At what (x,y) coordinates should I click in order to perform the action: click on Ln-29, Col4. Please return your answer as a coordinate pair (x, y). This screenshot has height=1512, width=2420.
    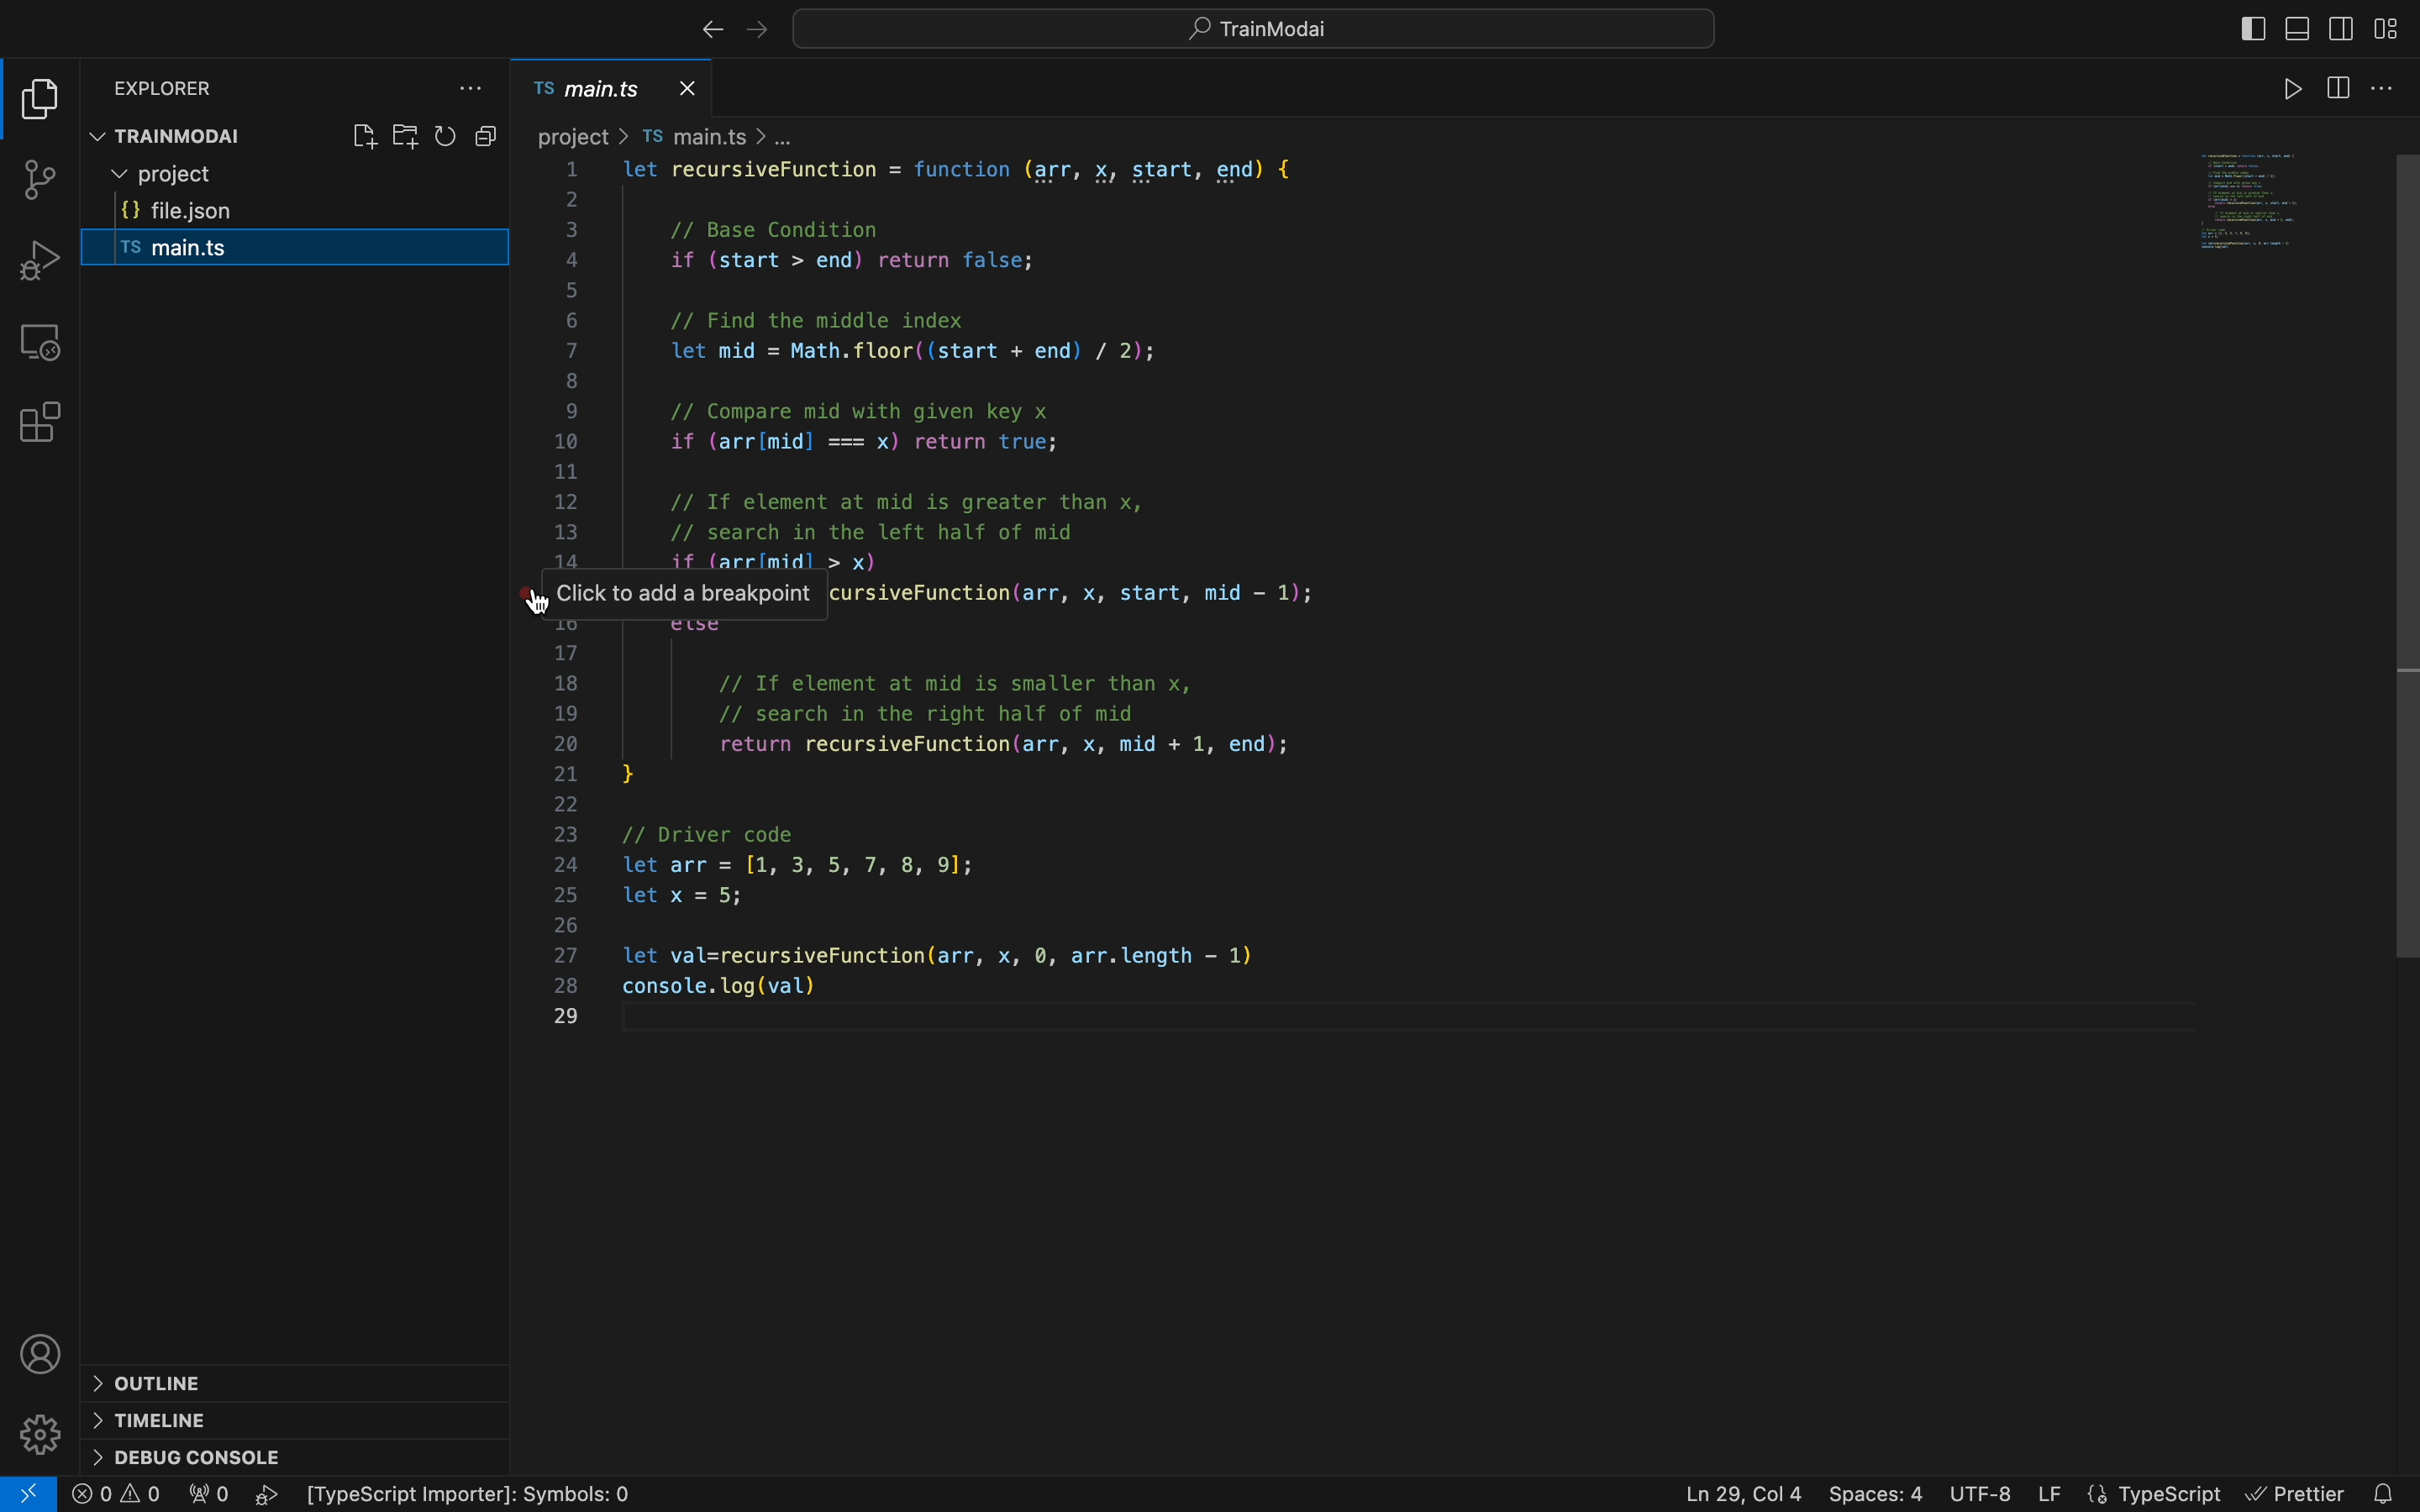
    Looking at the image, I should click on (1726, 1491).